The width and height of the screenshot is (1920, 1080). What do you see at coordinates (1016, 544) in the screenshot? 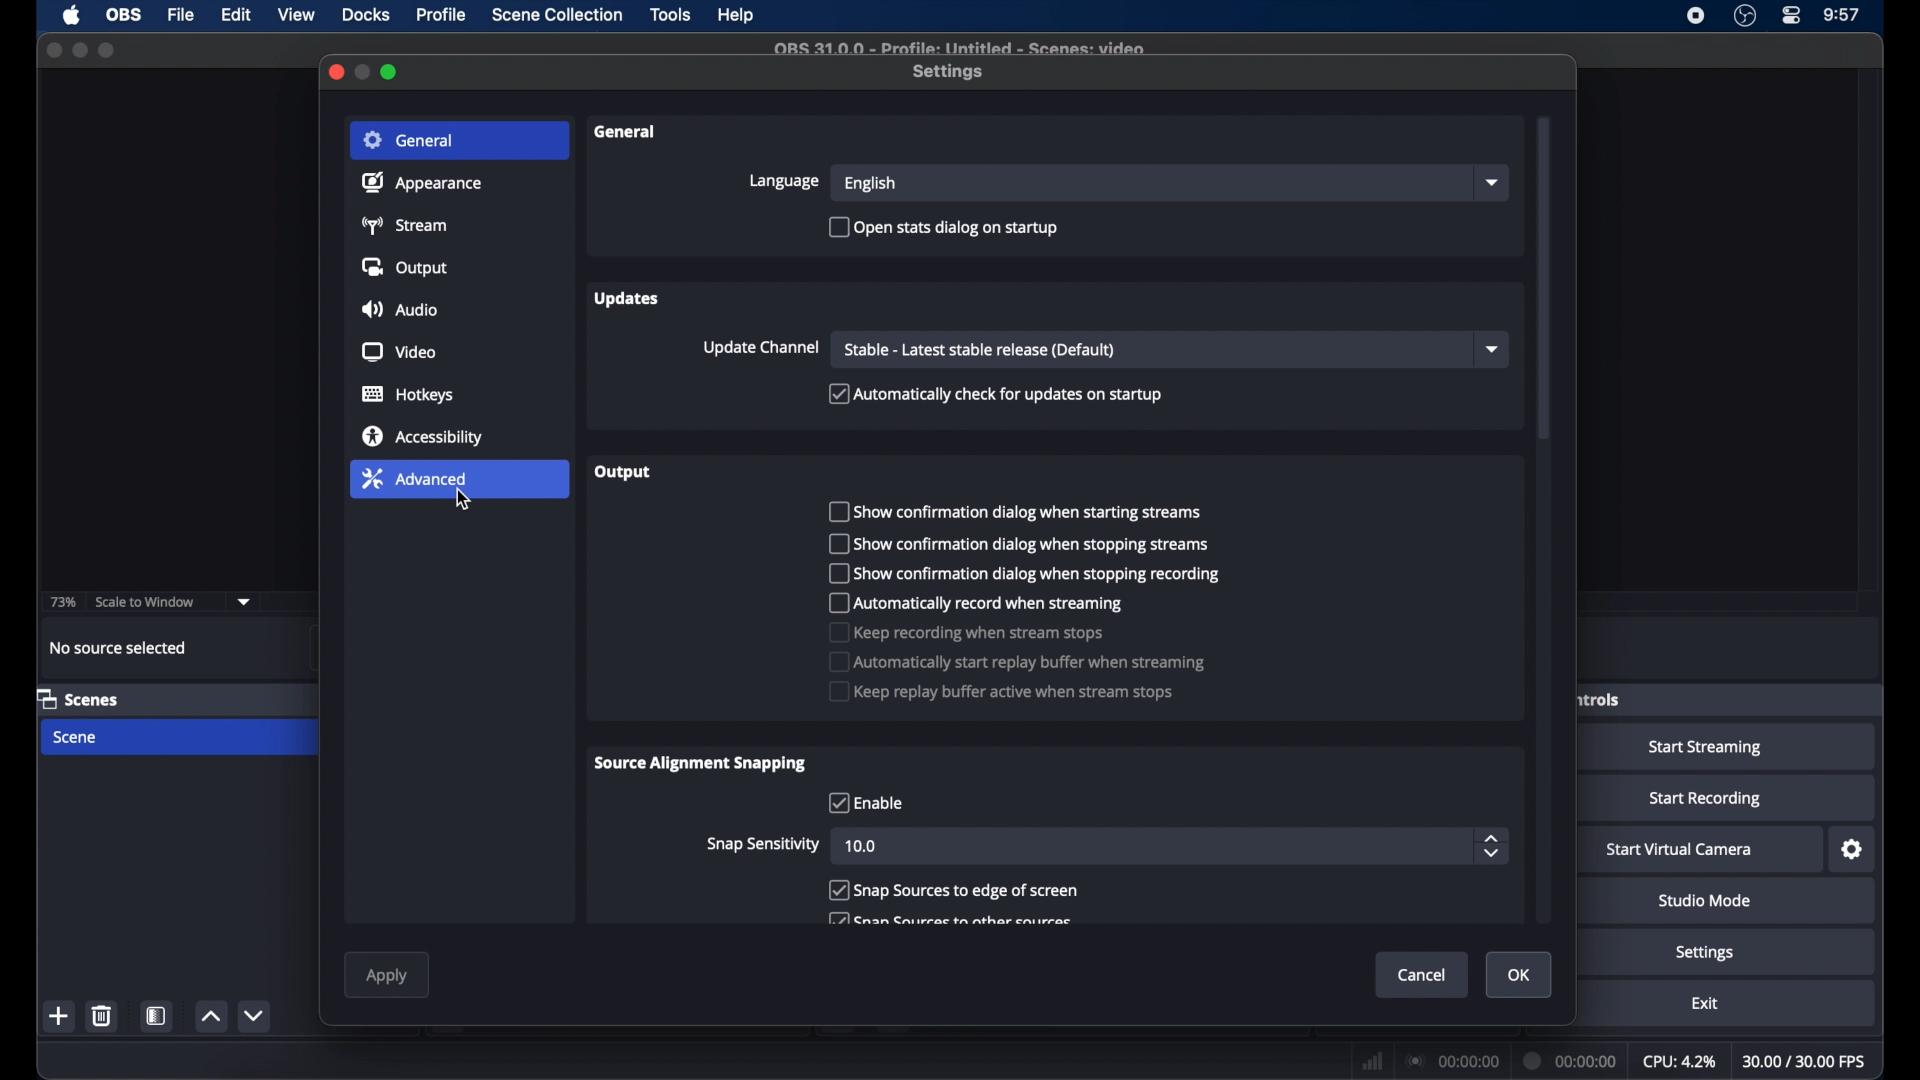
I see `checkbox ` at bounding box center [1016, 544].